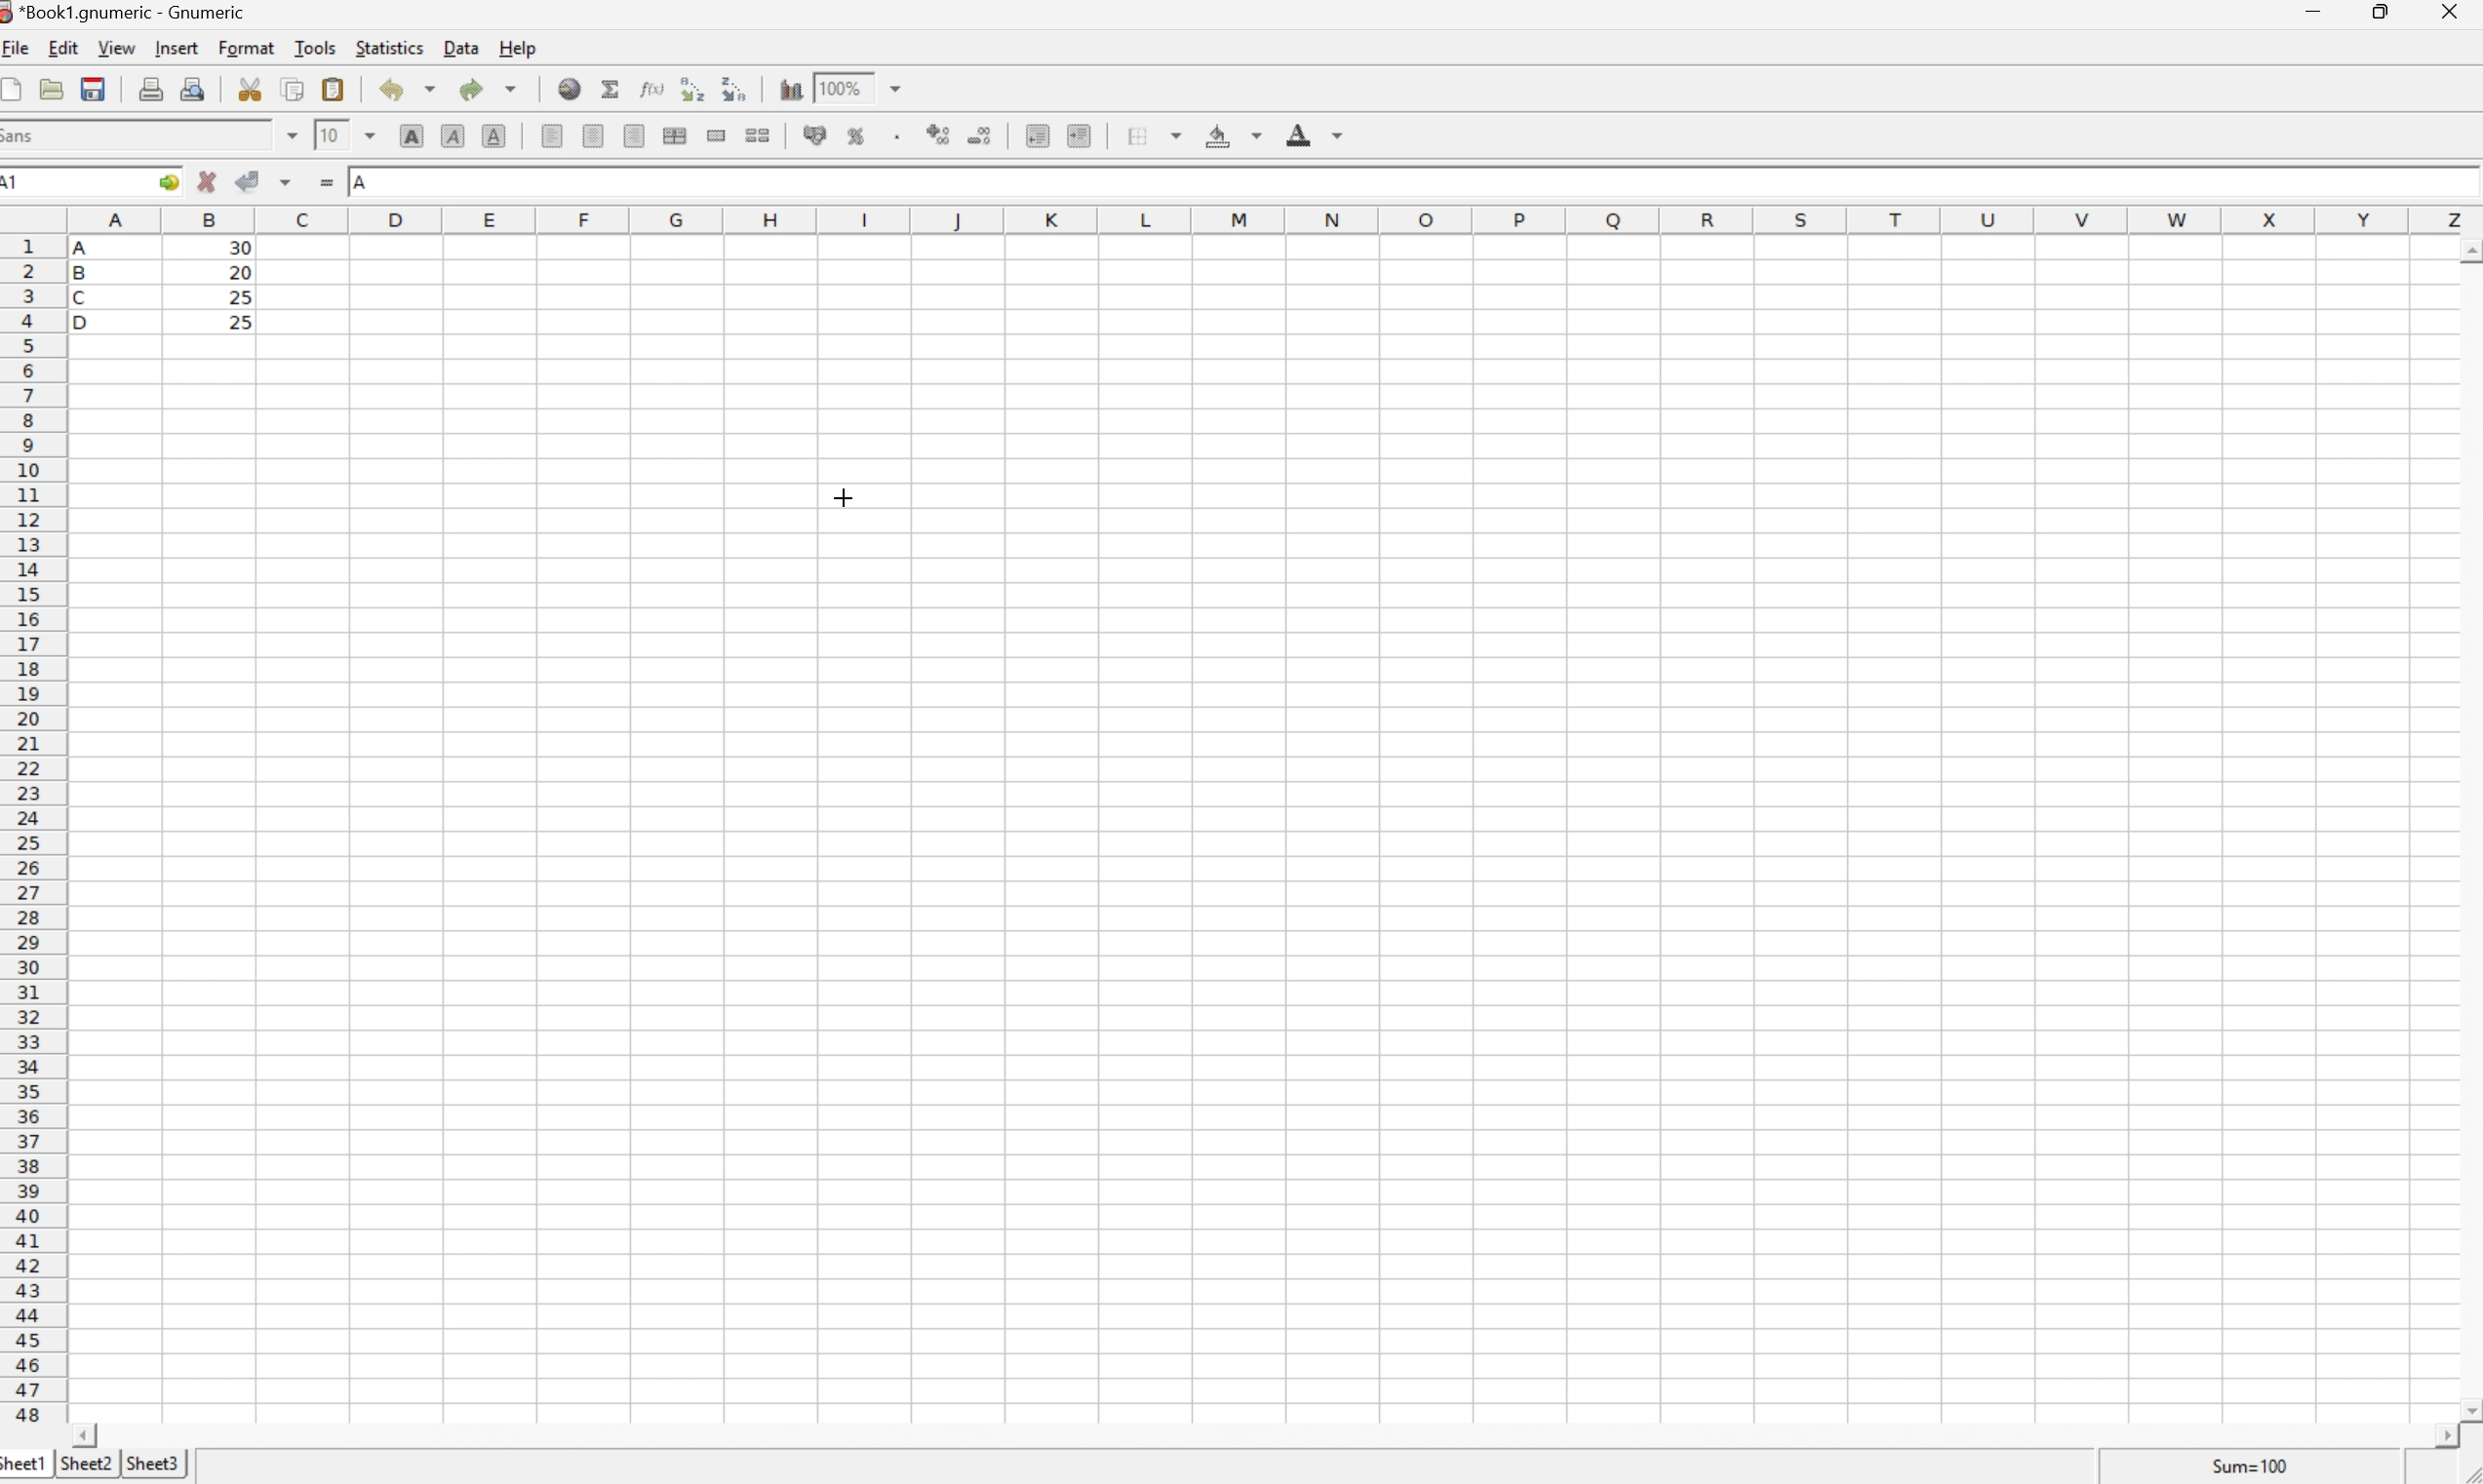 Image resolution: width=2483 pixels, height=1484 pixels. Describe the element at coordinates (939, 138) in the screenshot. I see `Increase number of decimals displayed` at that location.